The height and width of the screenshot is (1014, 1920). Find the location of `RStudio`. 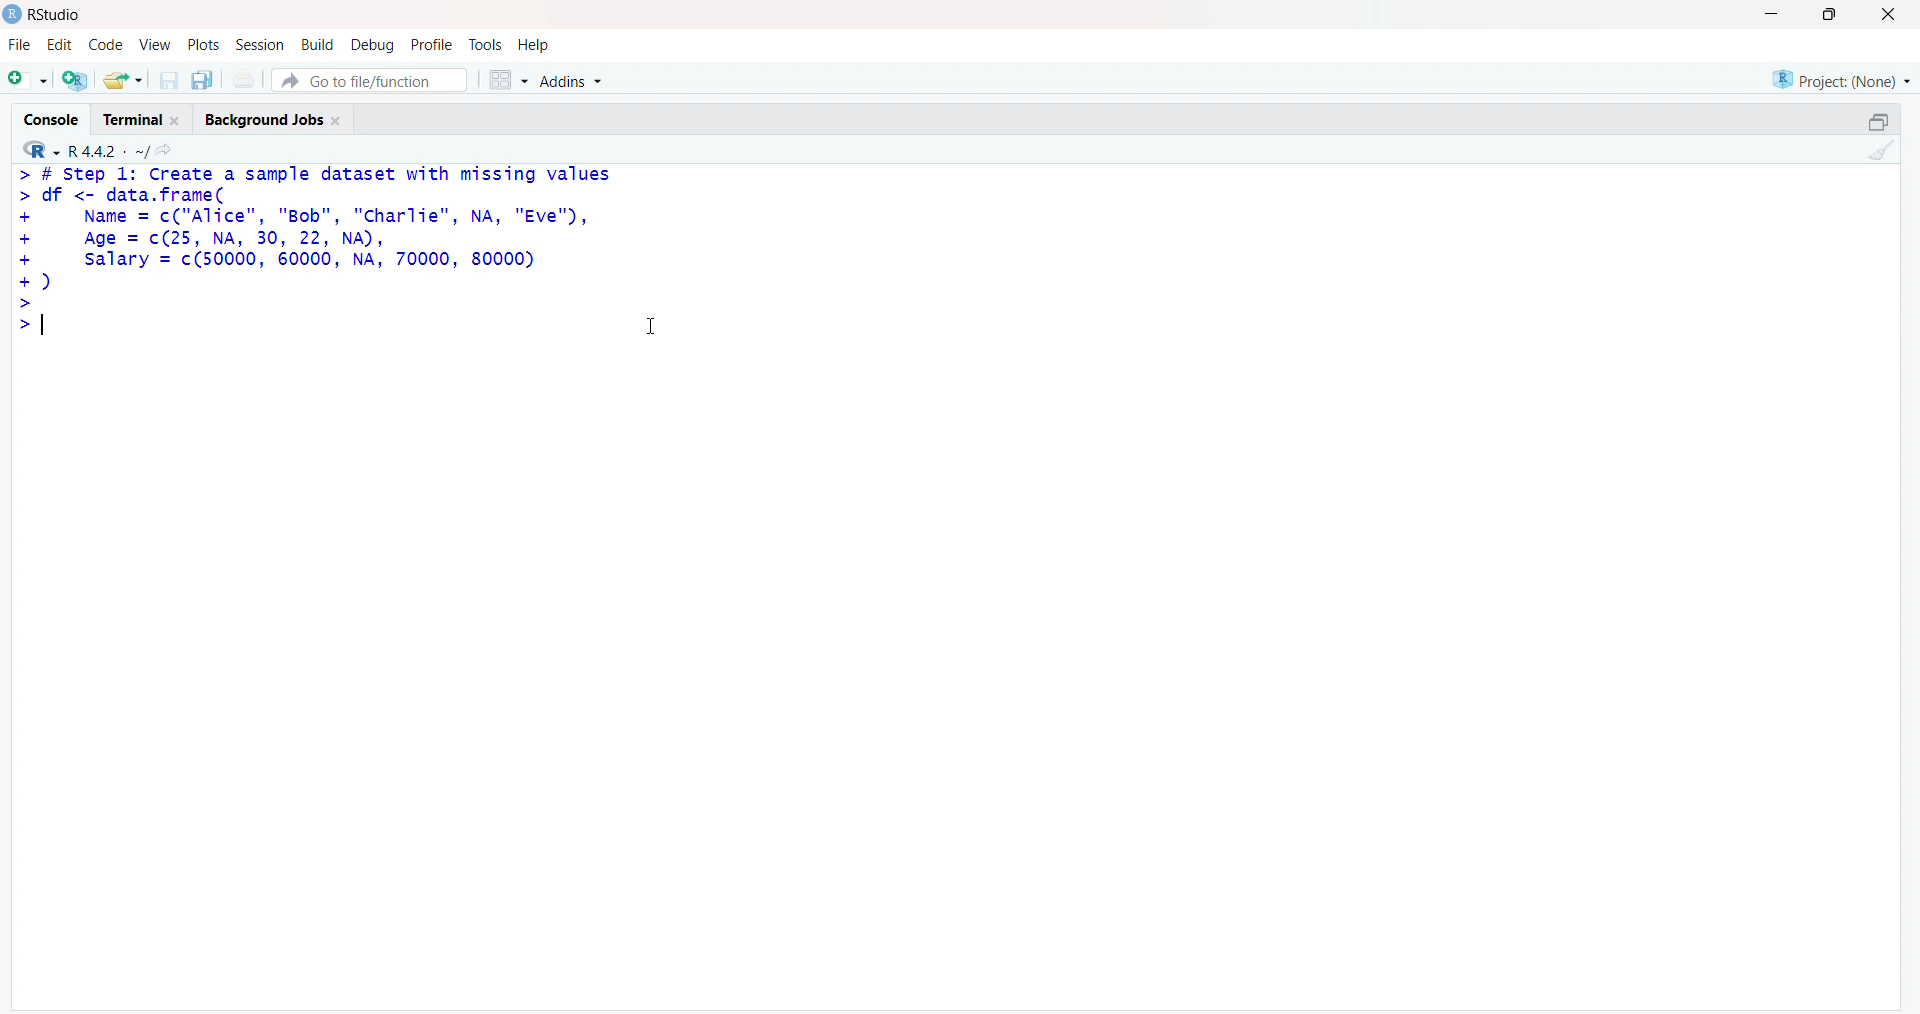

RStudio is located at coordinates (42, 17).